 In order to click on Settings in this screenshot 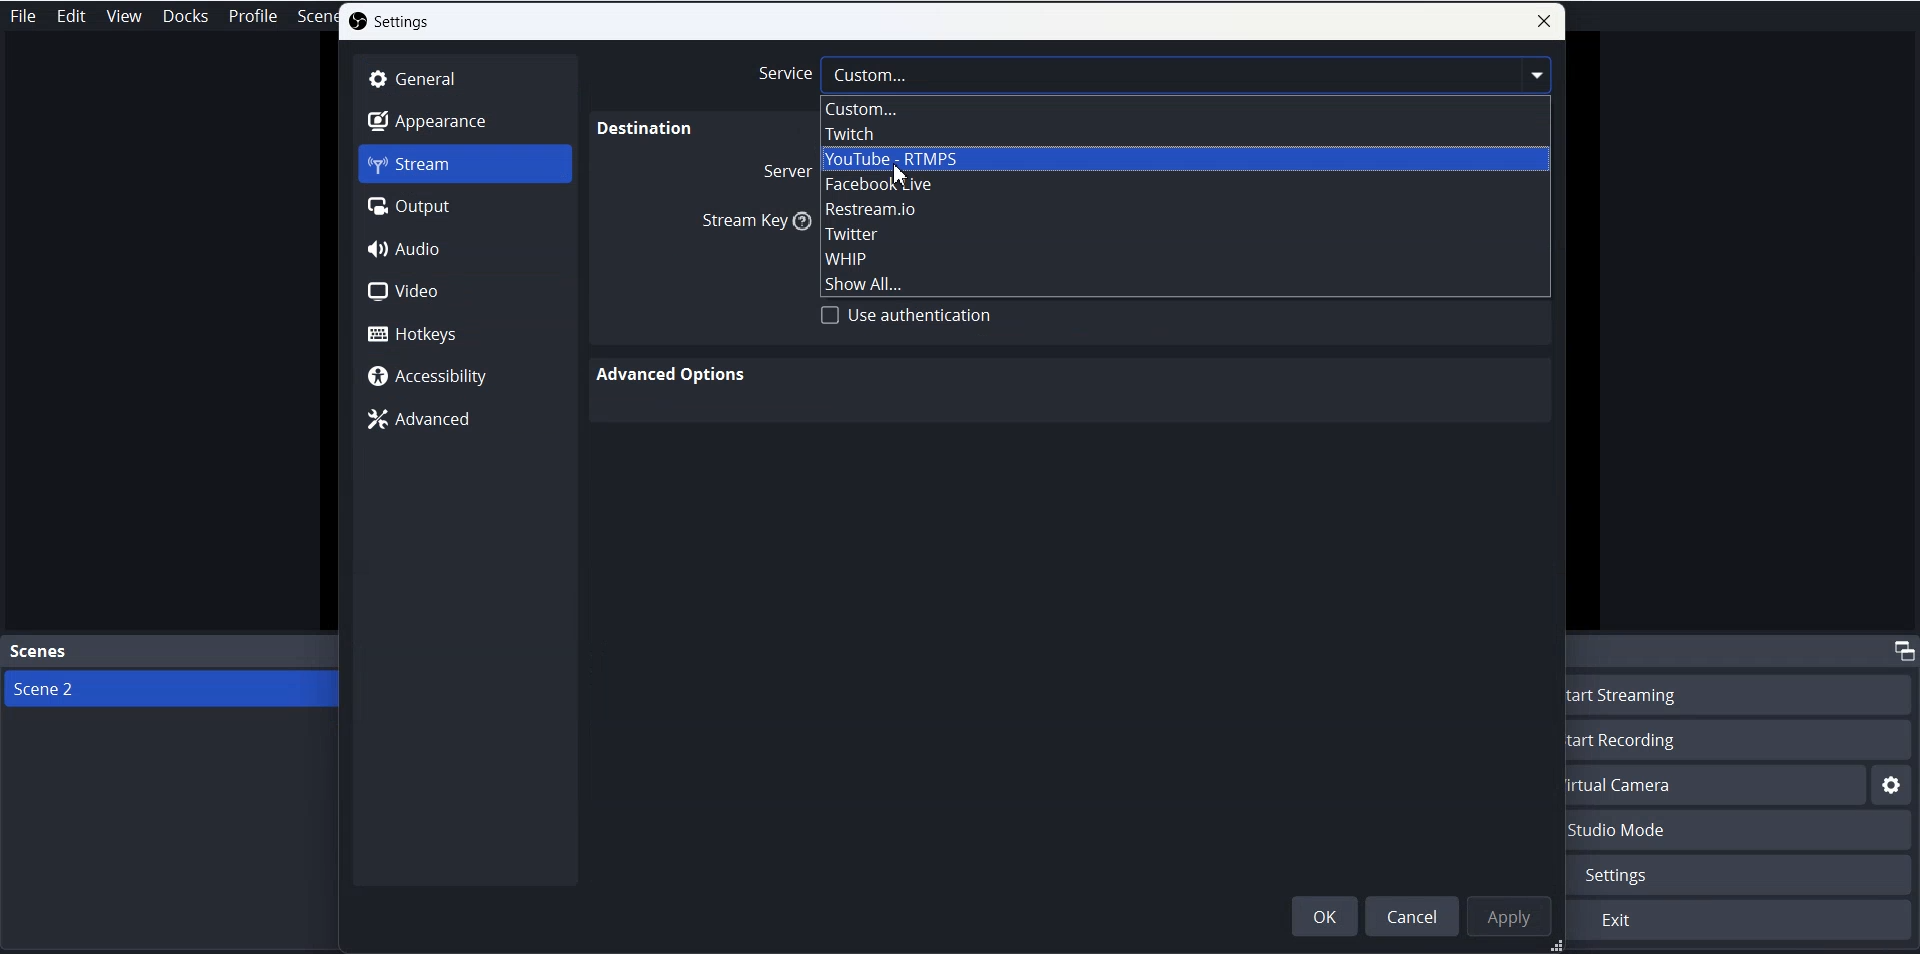, I will do `click(390, 21)`.